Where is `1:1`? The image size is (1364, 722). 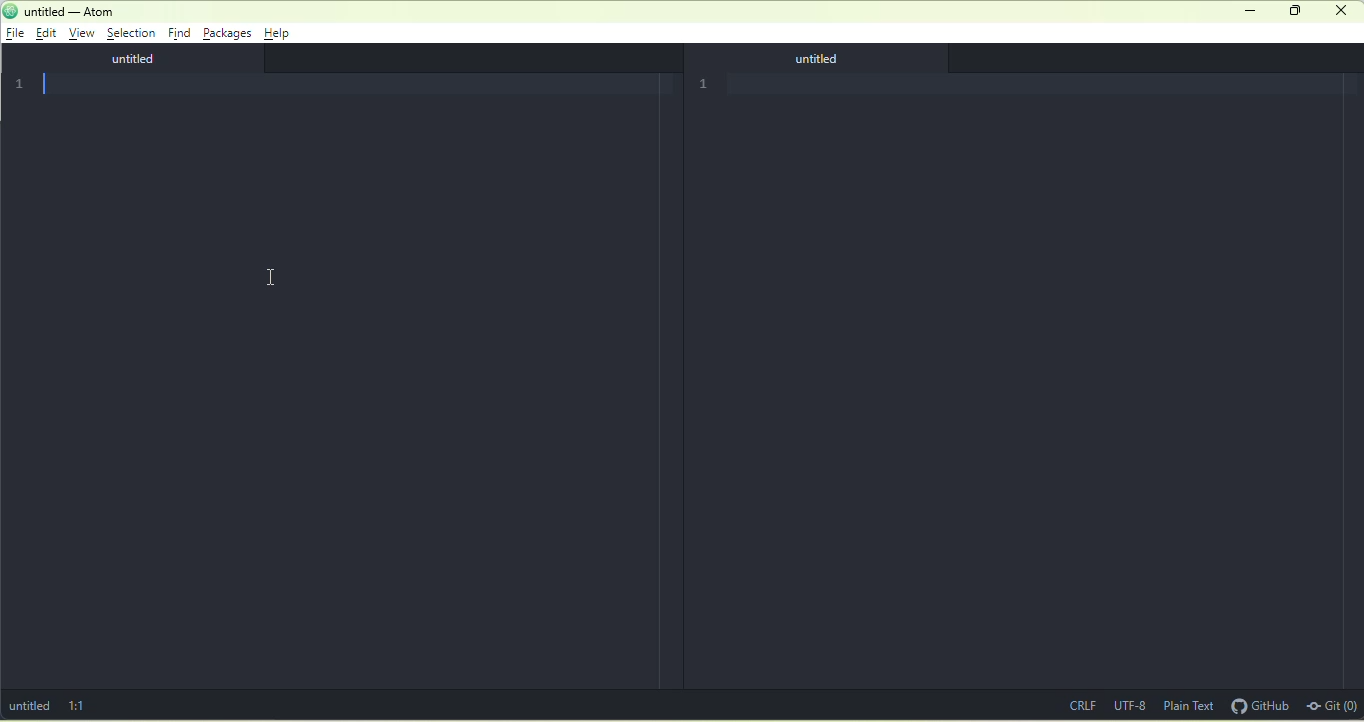 1:1 is located at coordinates (82, 705).